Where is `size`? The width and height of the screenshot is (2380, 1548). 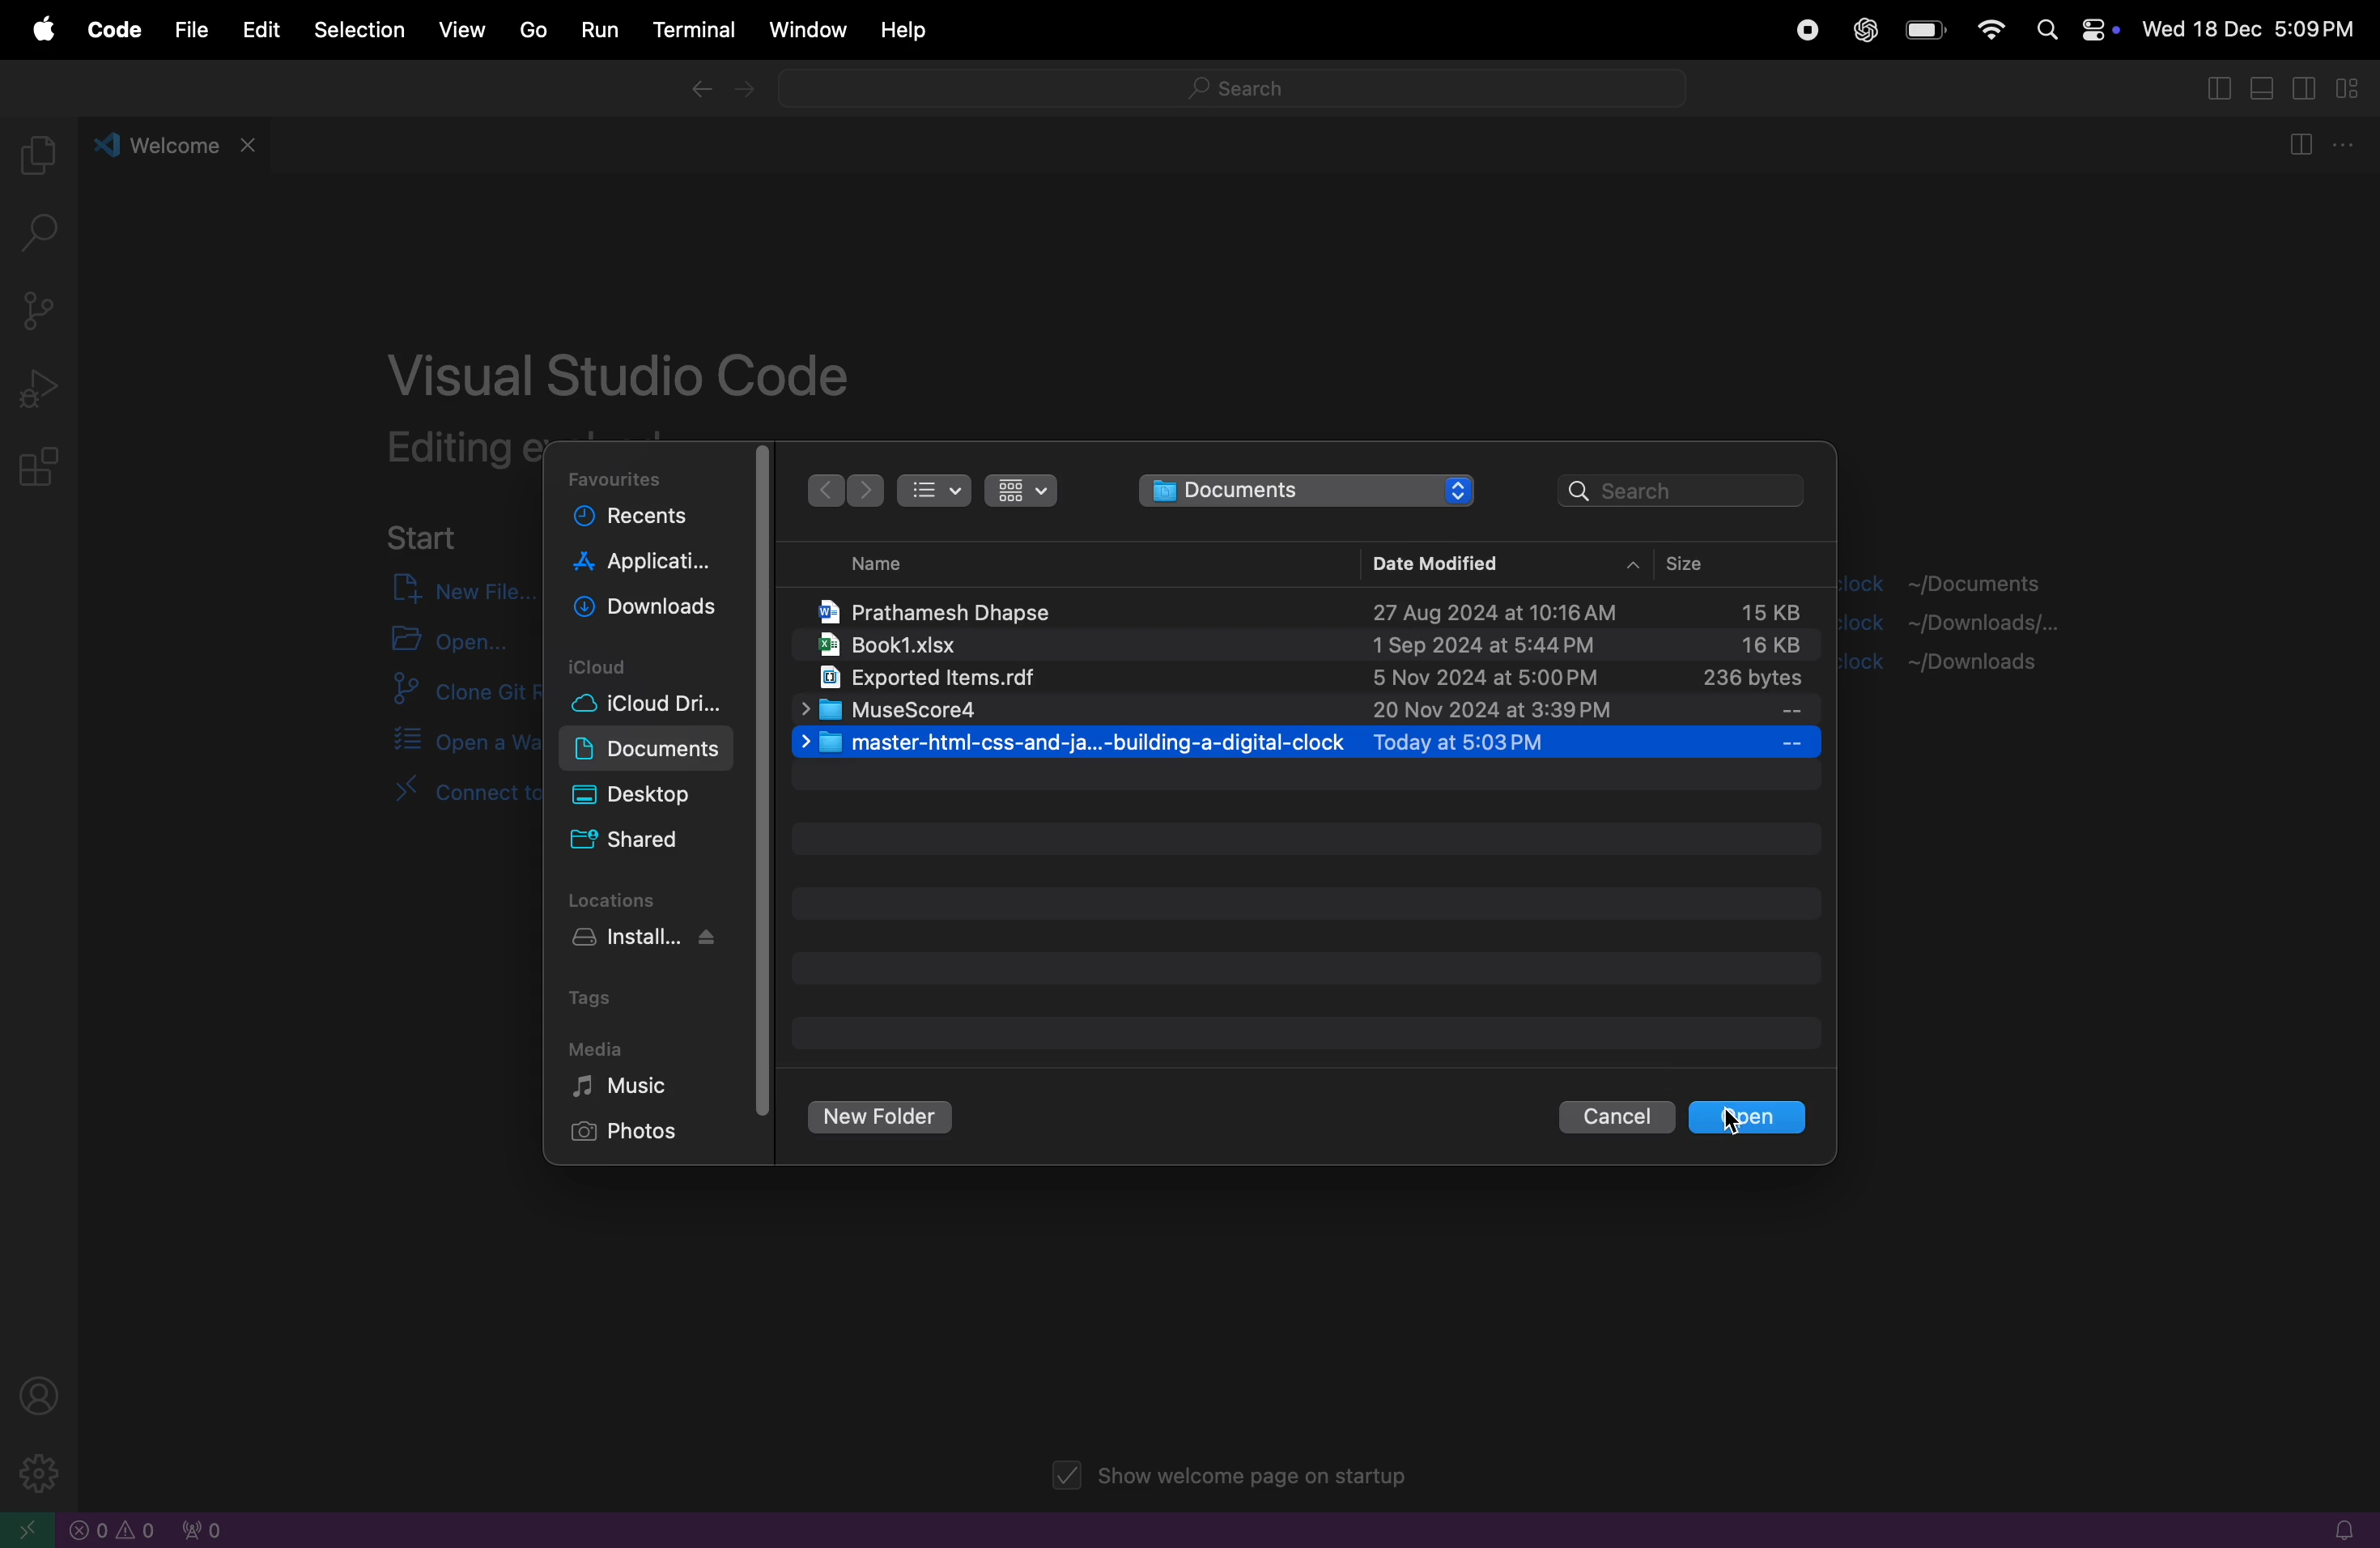
size is located at coordinates (1714, 565).